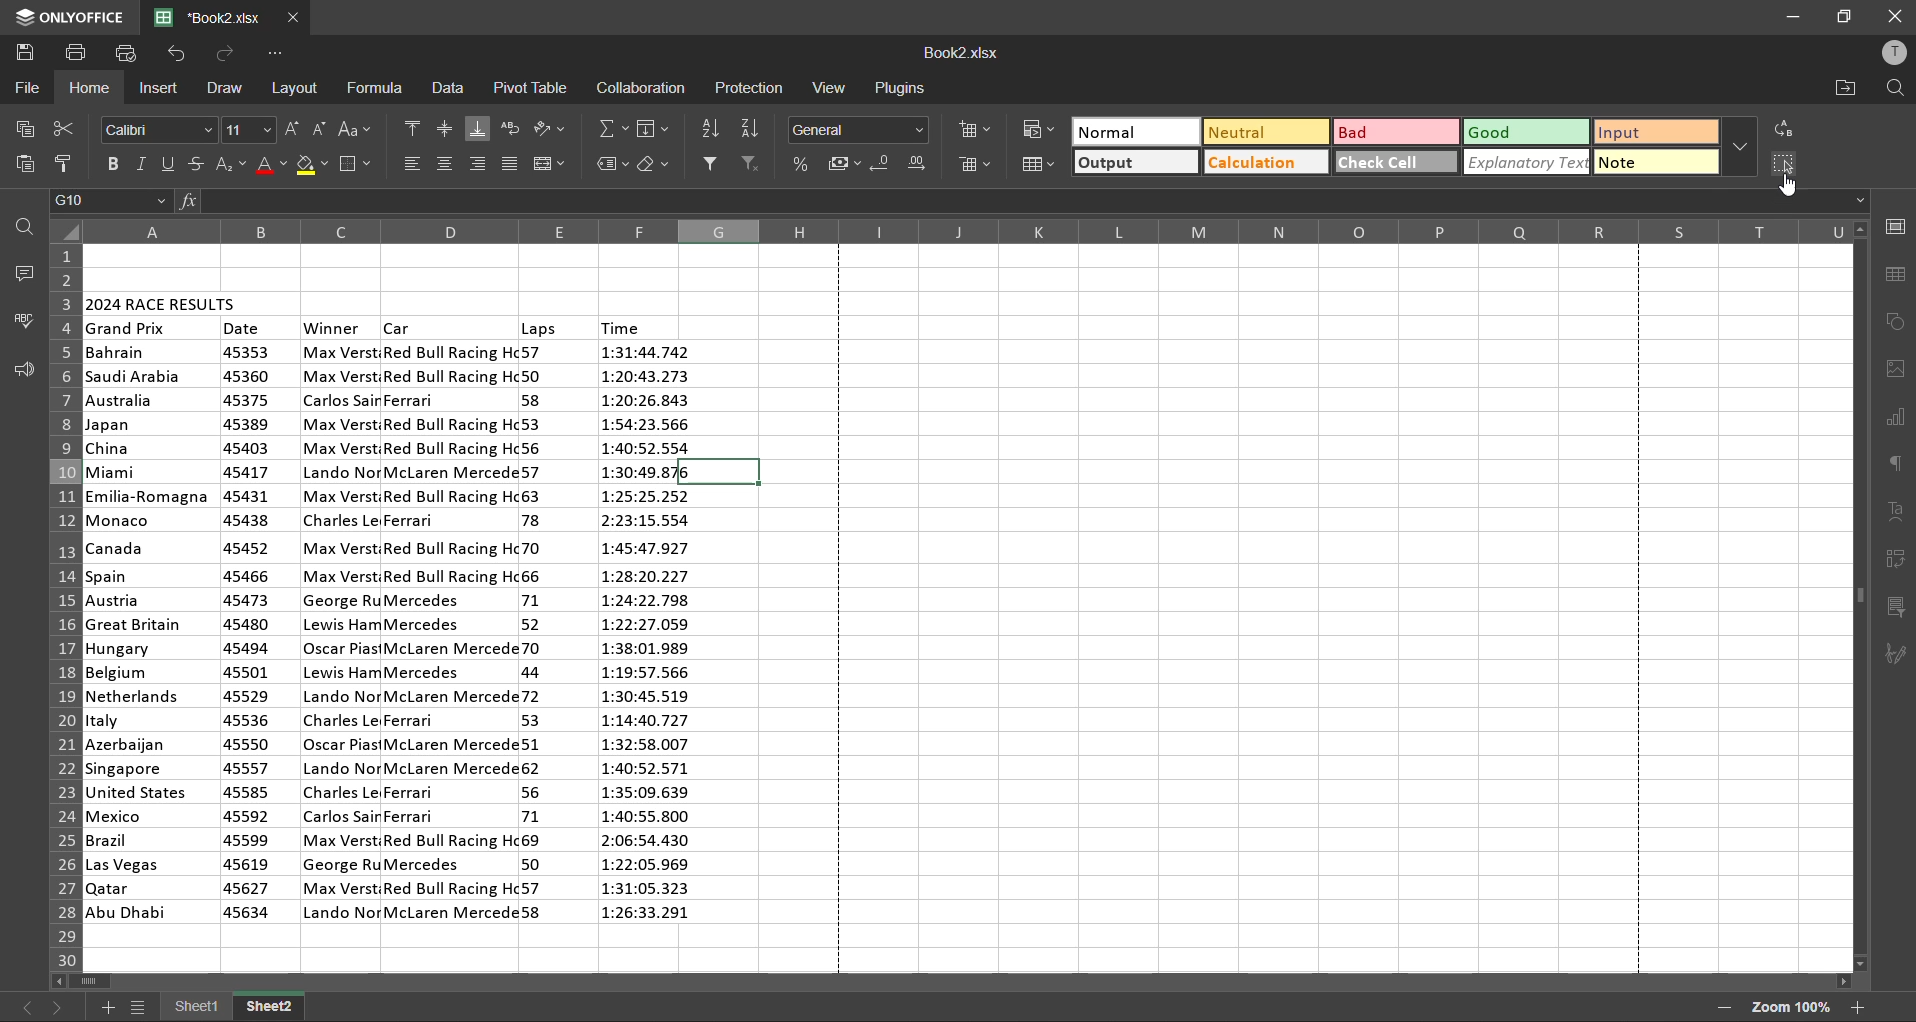  Describe the element at coordinates (1793, 18) in the screenshot. I see `minimize` at that location.